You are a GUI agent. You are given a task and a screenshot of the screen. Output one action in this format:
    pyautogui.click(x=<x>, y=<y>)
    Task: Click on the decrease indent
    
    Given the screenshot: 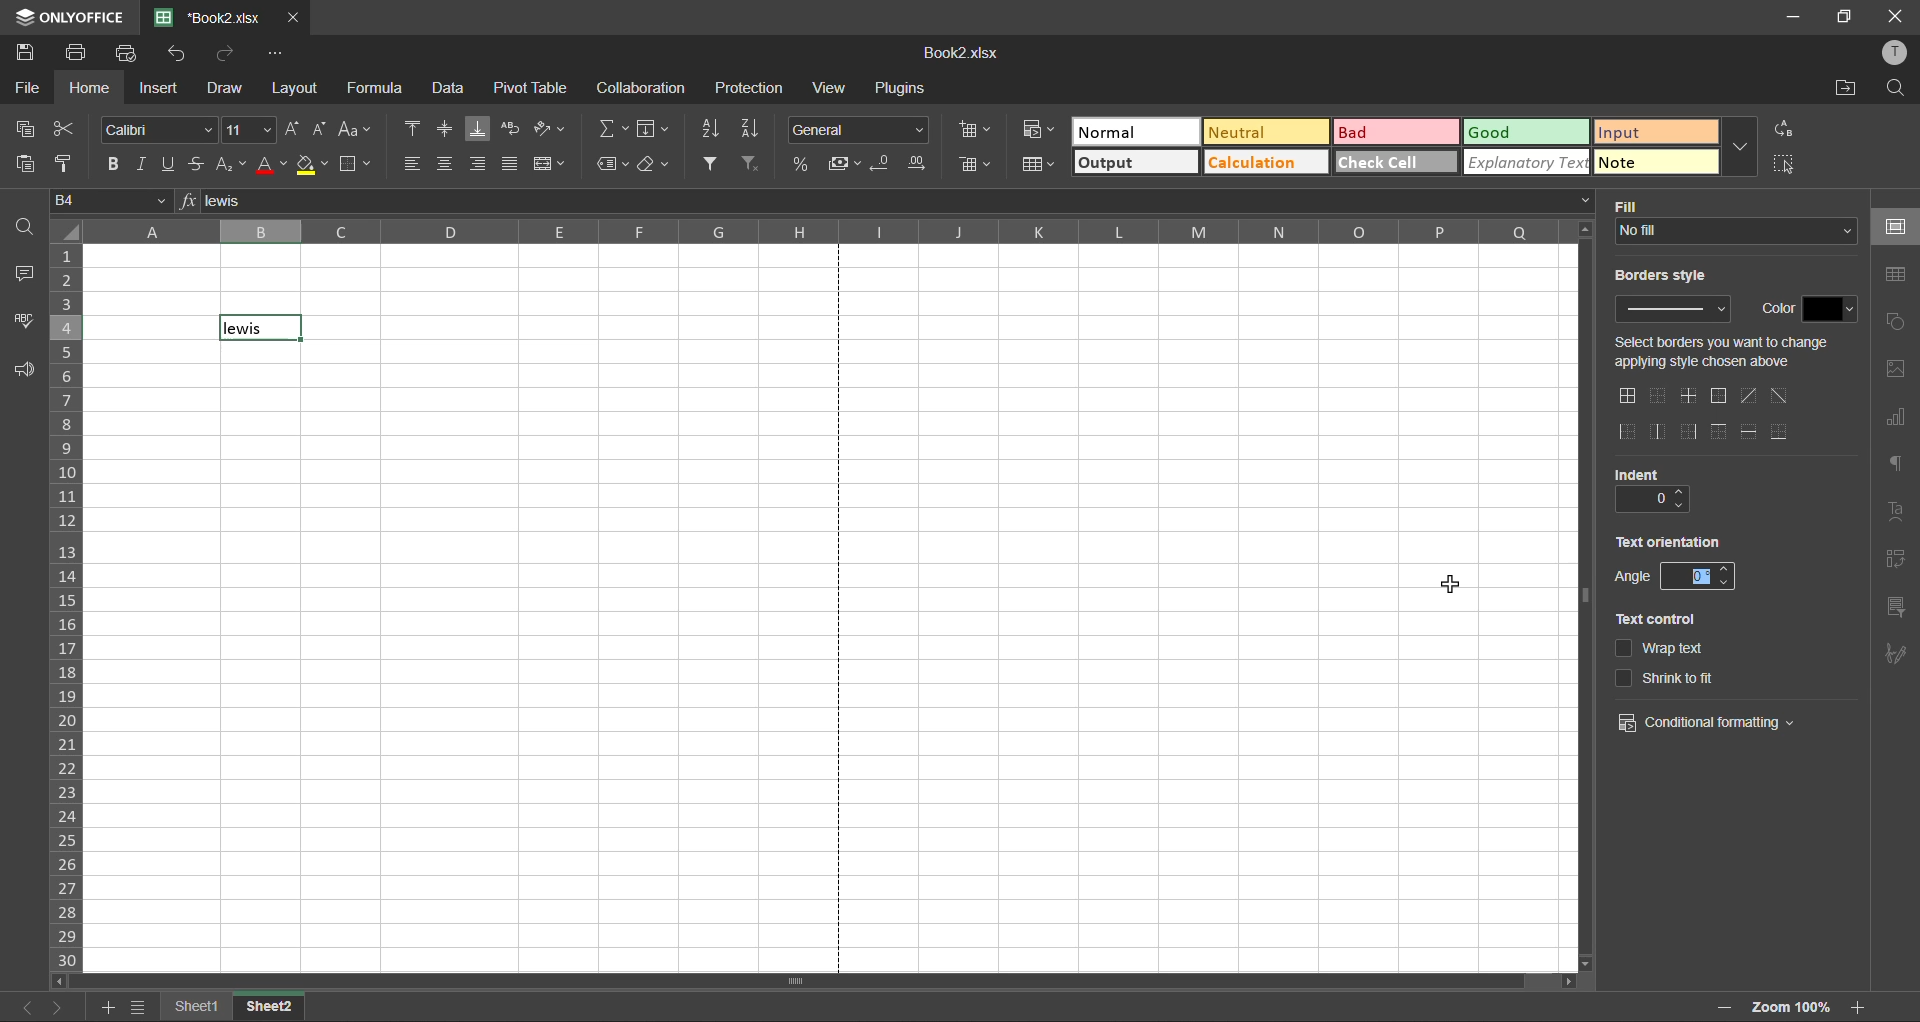 What is the action you would take?
    pyautogui.click(x=1685, y=507)
    